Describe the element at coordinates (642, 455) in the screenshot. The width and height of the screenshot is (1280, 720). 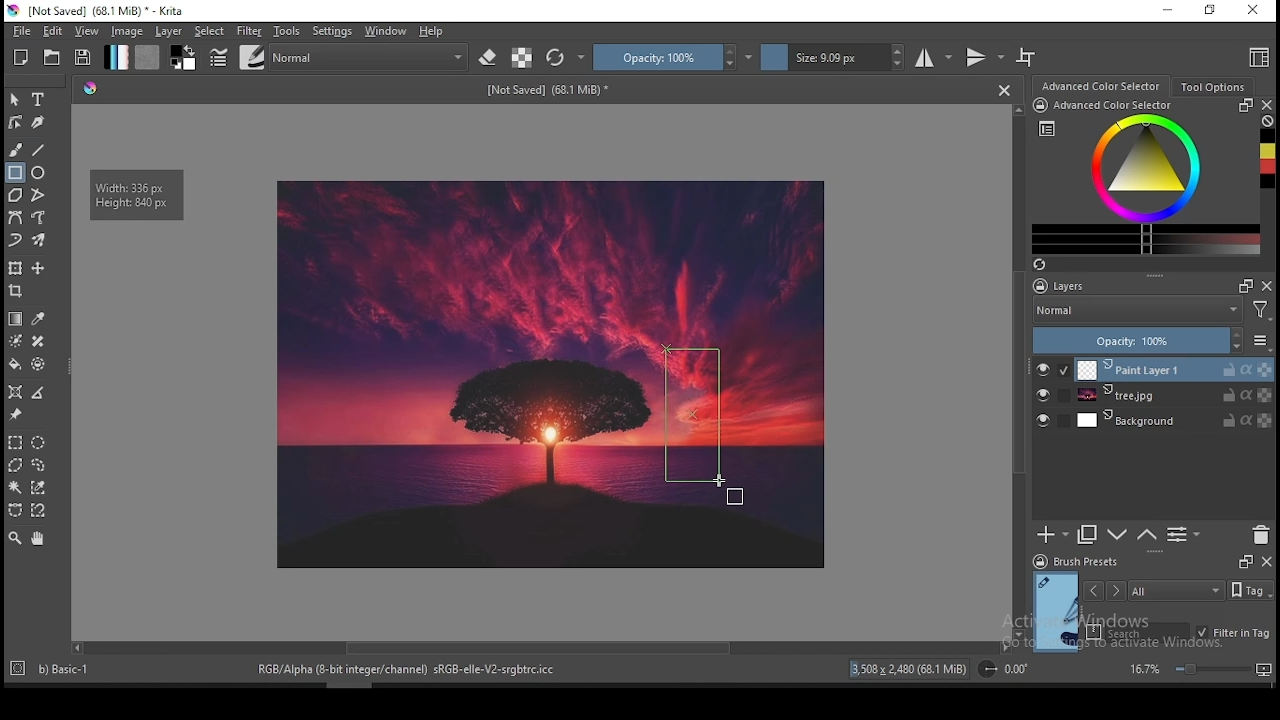
I see `image` at that location.